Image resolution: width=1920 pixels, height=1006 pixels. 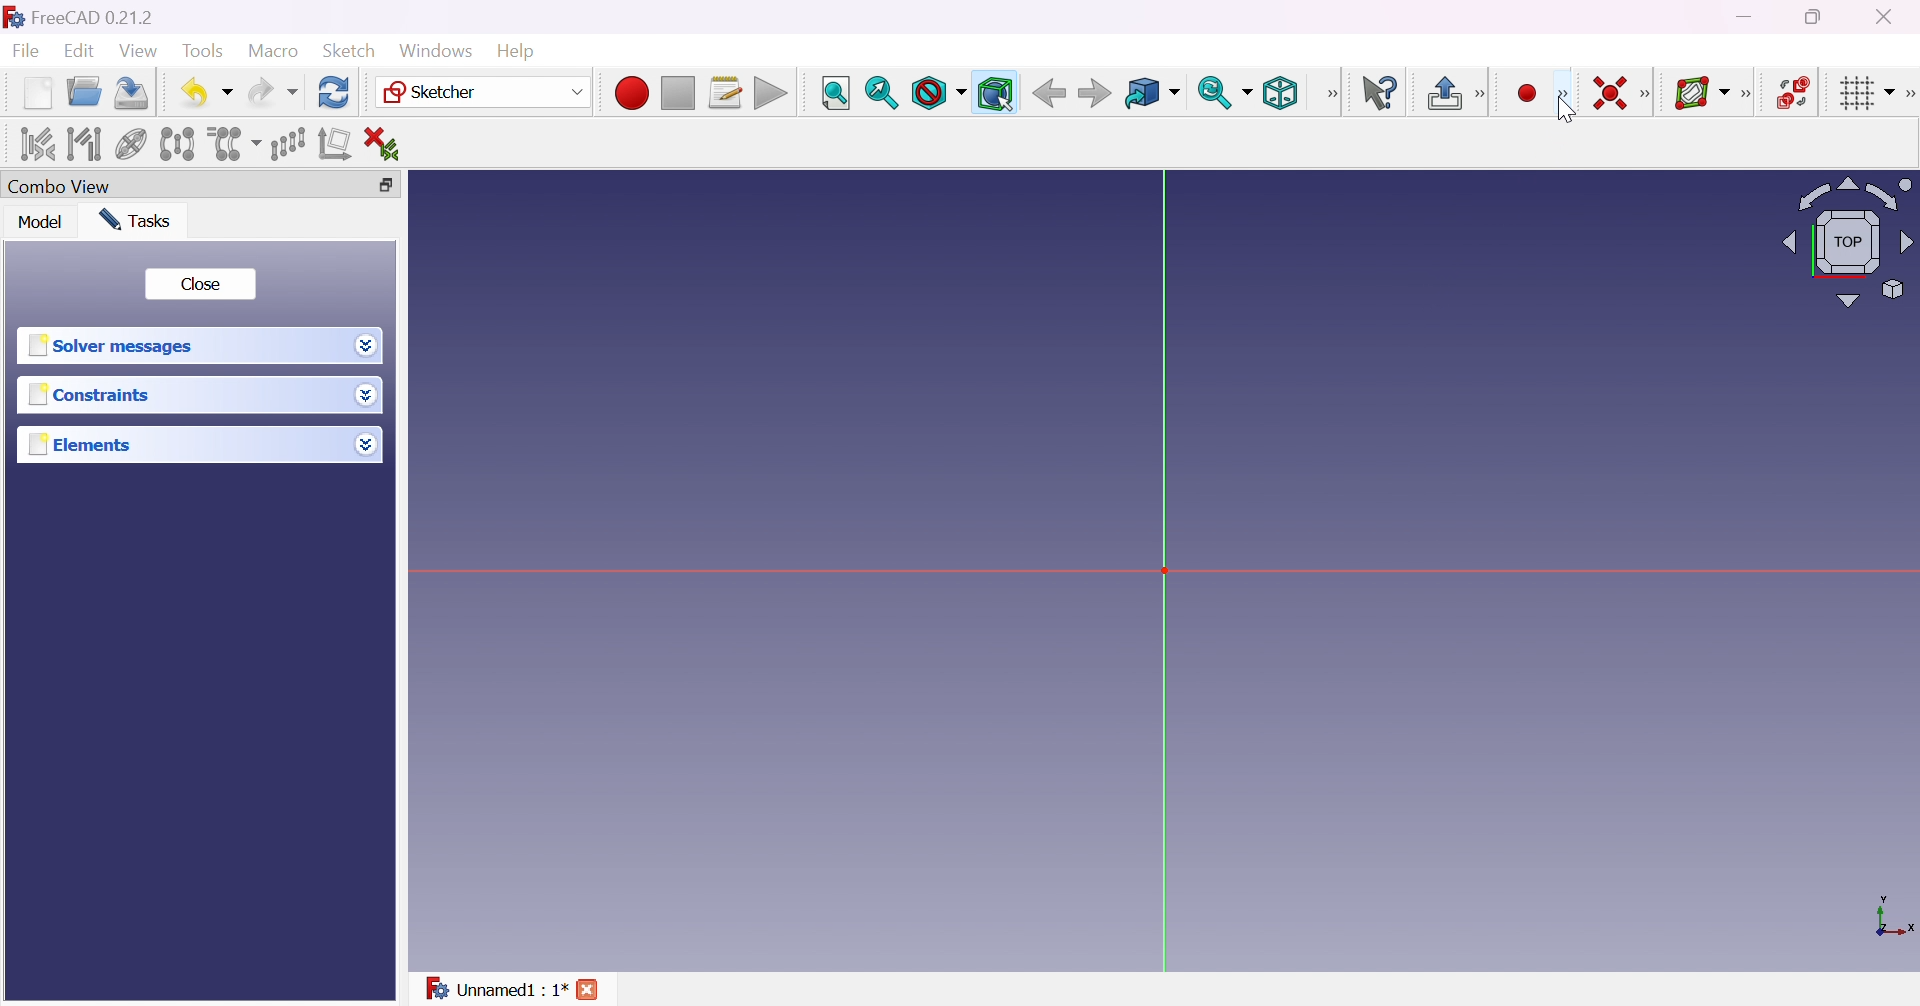 I want to click on Tools, so click(x=205, y=51).